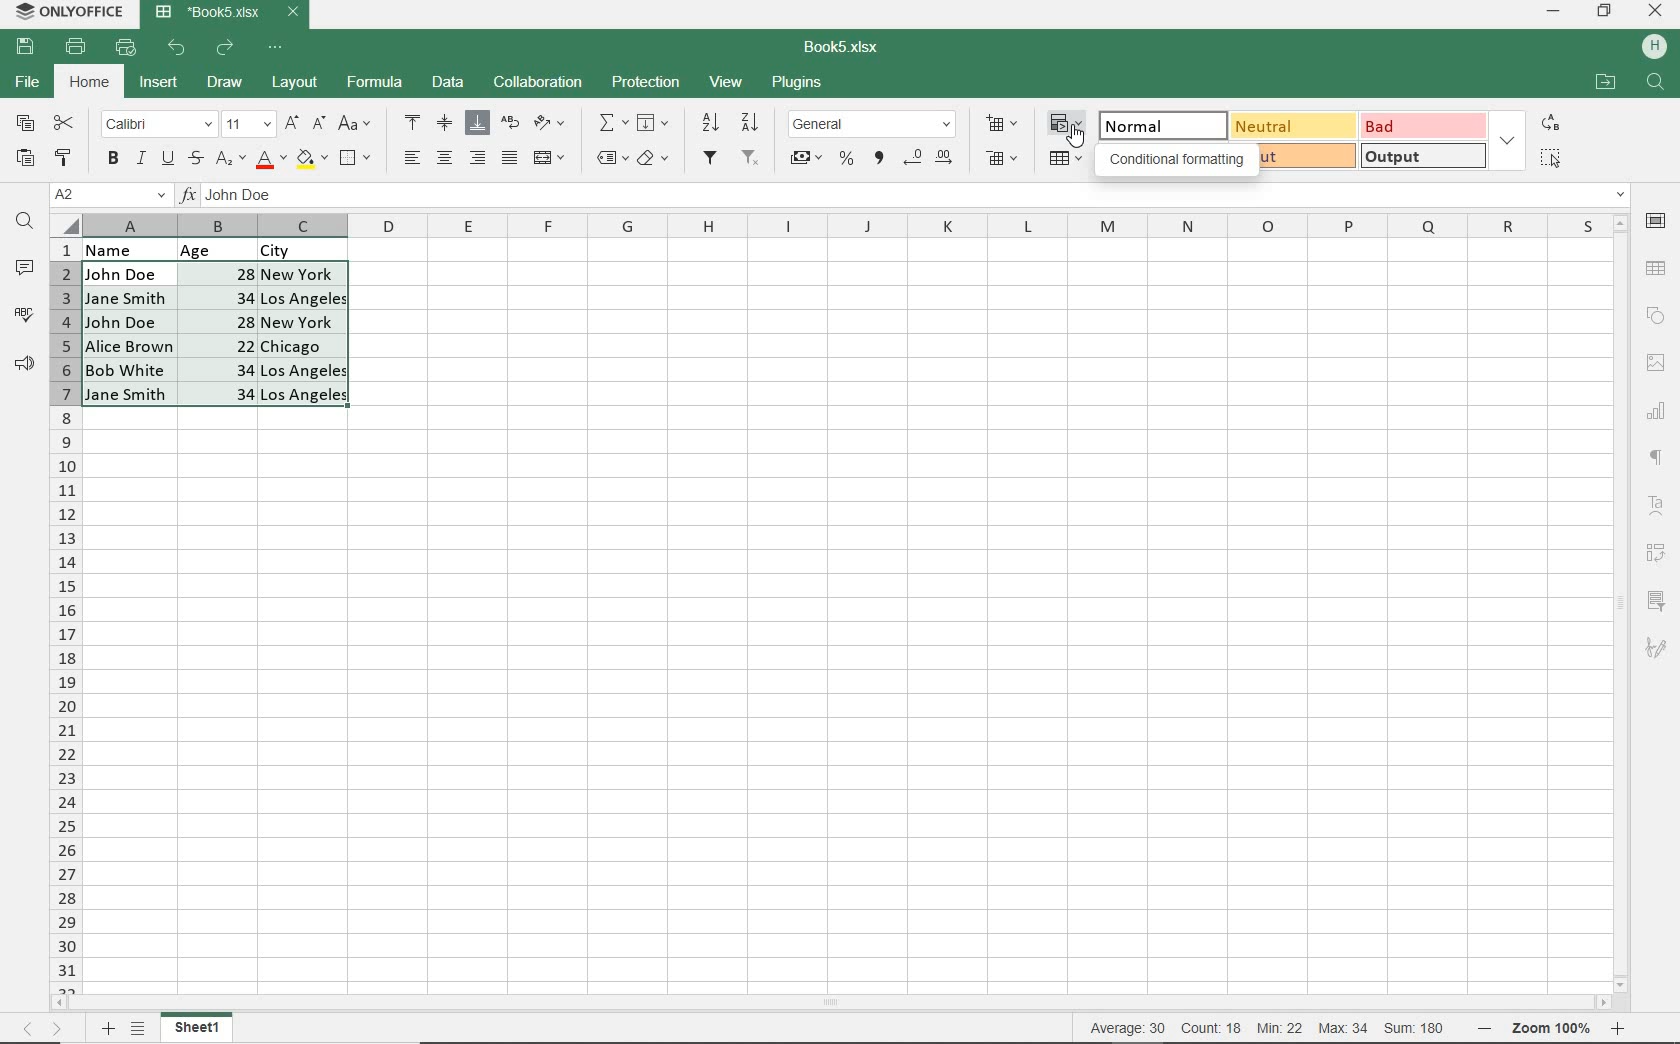 Image resolution: width=1680 pixels, height=1044 pixels. Describe the element at coordinates (849, 48) in the screenshot. I see `DOCUMENT NAME` at that location.